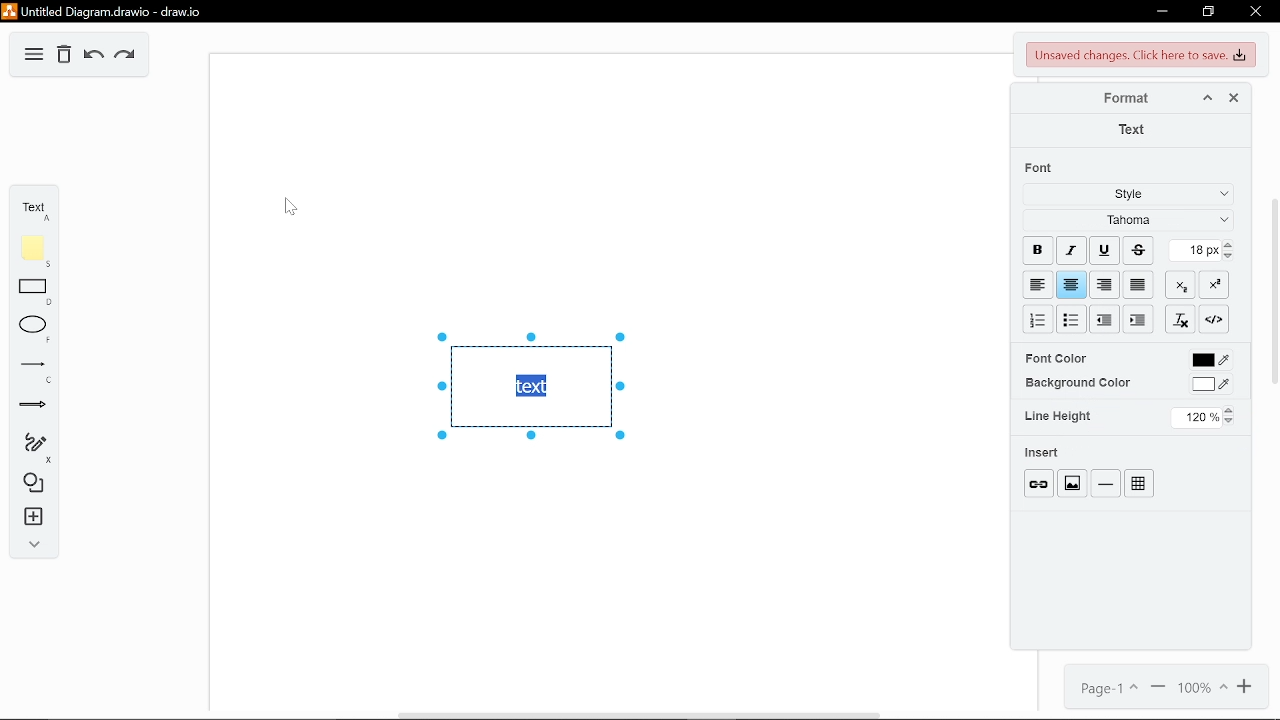 The height and width of the screenshot is (720, 1280). What do you see at coordinates (1214, 387) in the screenshot?
I see `background color` at bounding box center [1214, 387].